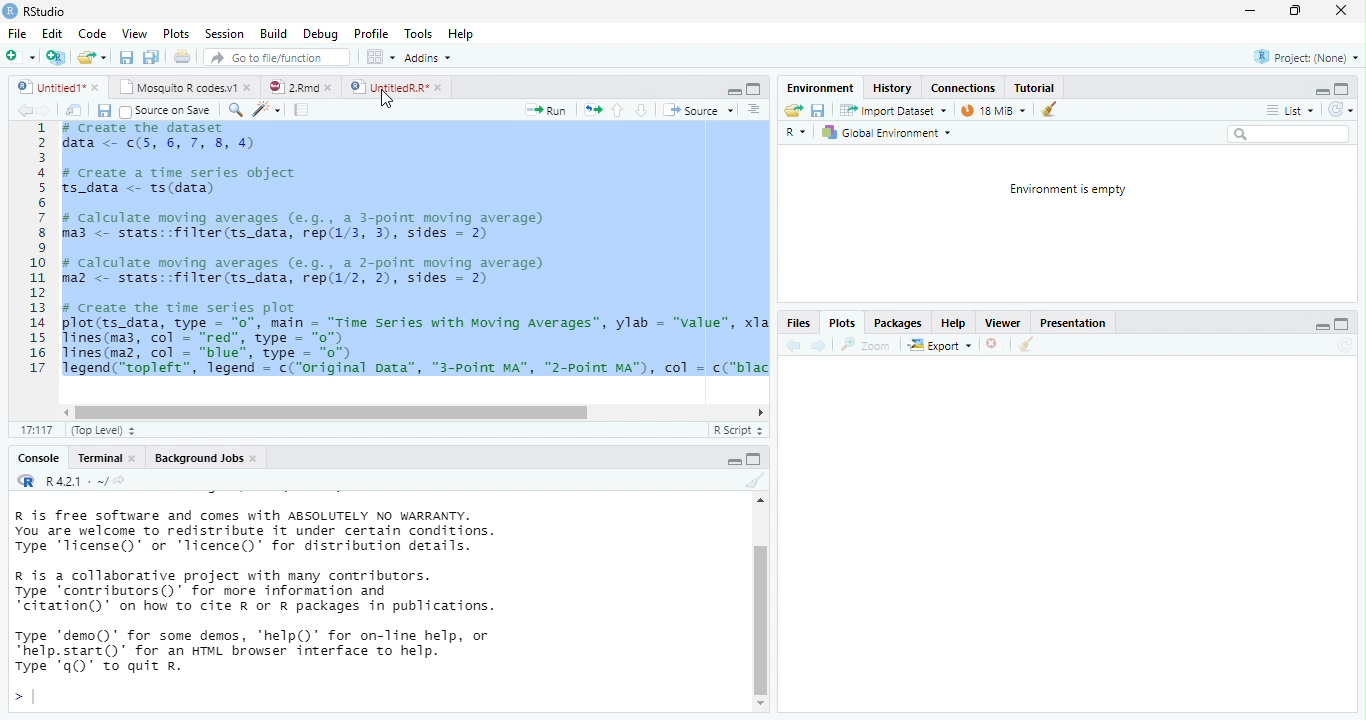 This screenshot has height=720, width=1366. What do you see at coordinates (48, 111) in the screenshot?
I see `next` at bounding box center [48, 111].